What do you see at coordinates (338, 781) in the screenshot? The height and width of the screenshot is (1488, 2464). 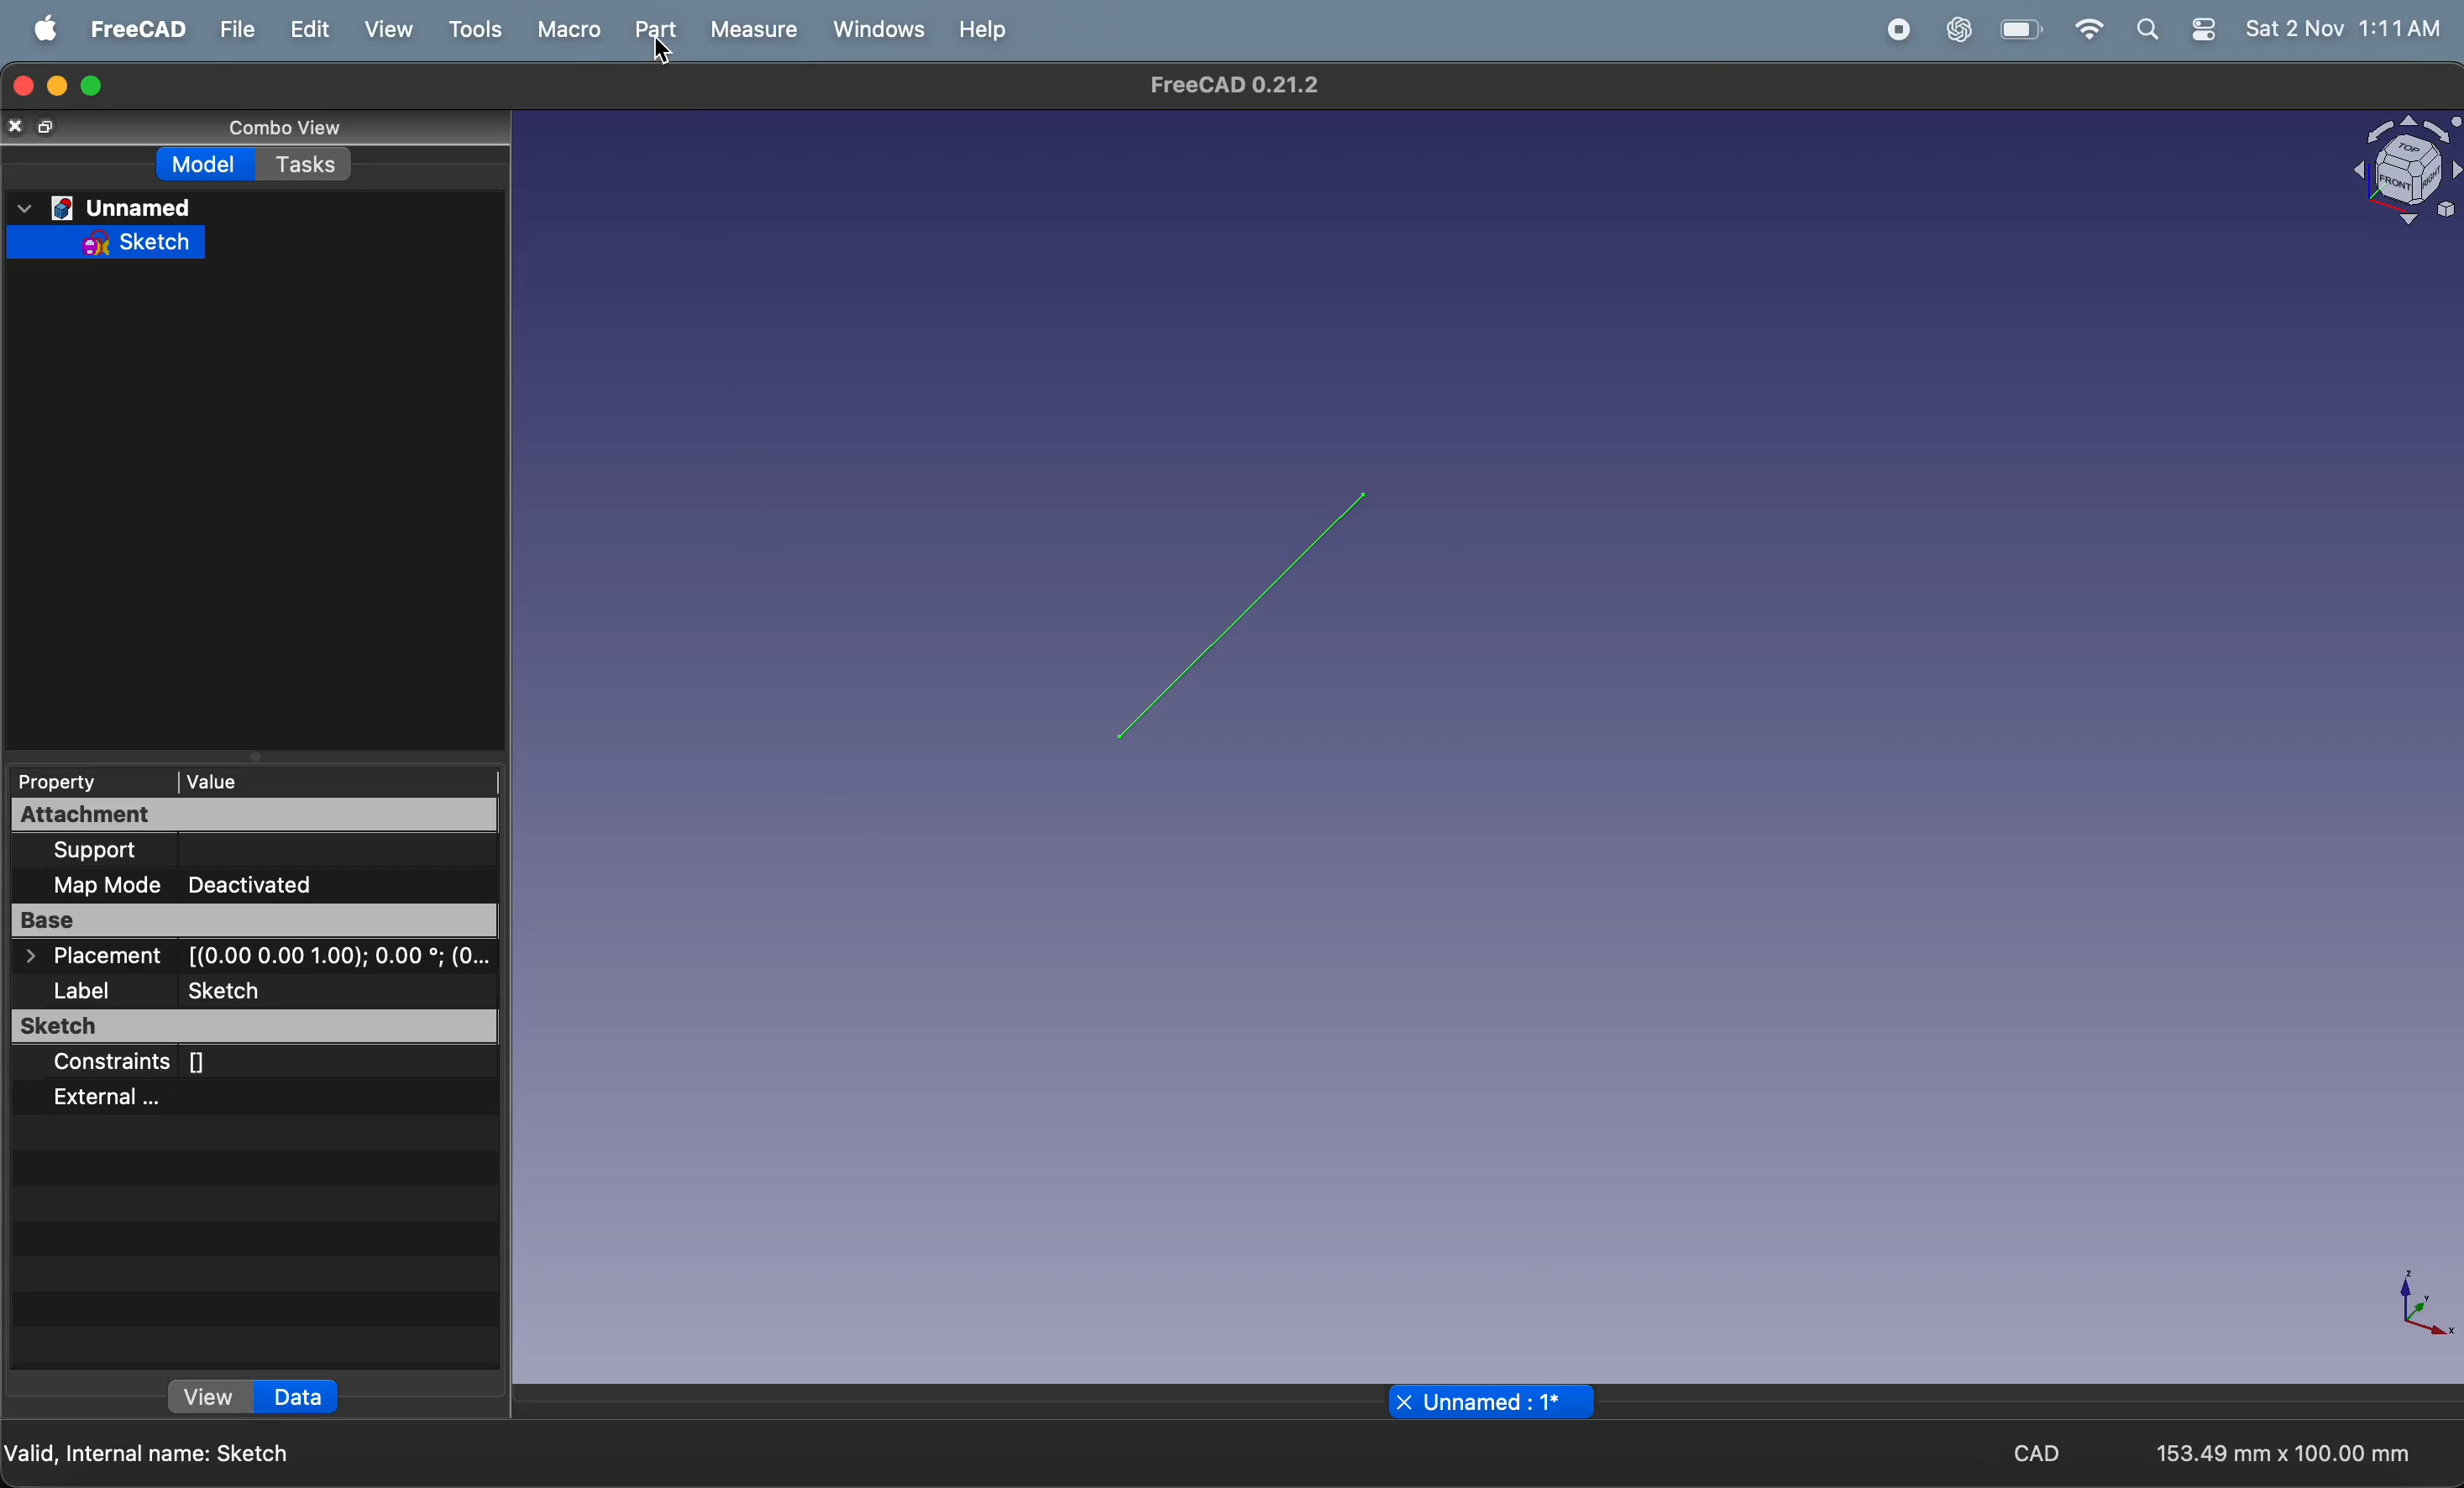 I see `value` at bounding box center [338, 781].